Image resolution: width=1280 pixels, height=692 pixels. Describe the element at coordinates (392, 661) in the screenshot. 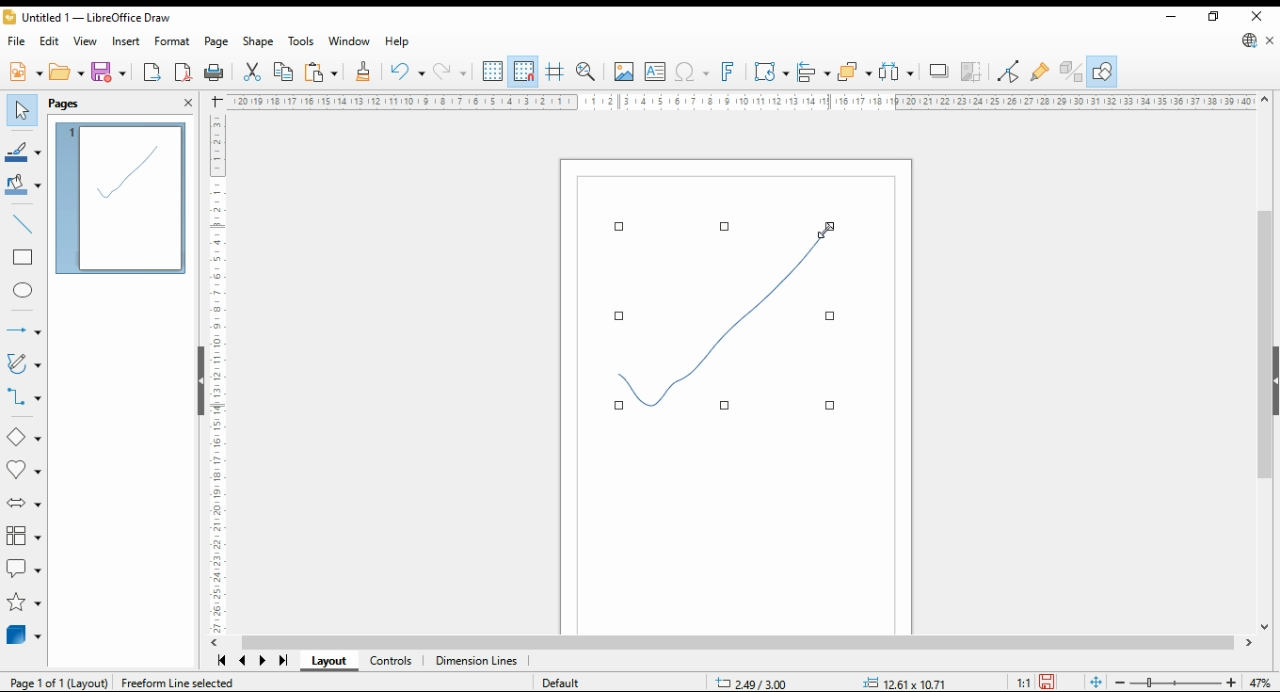

I see `controls` at that location.